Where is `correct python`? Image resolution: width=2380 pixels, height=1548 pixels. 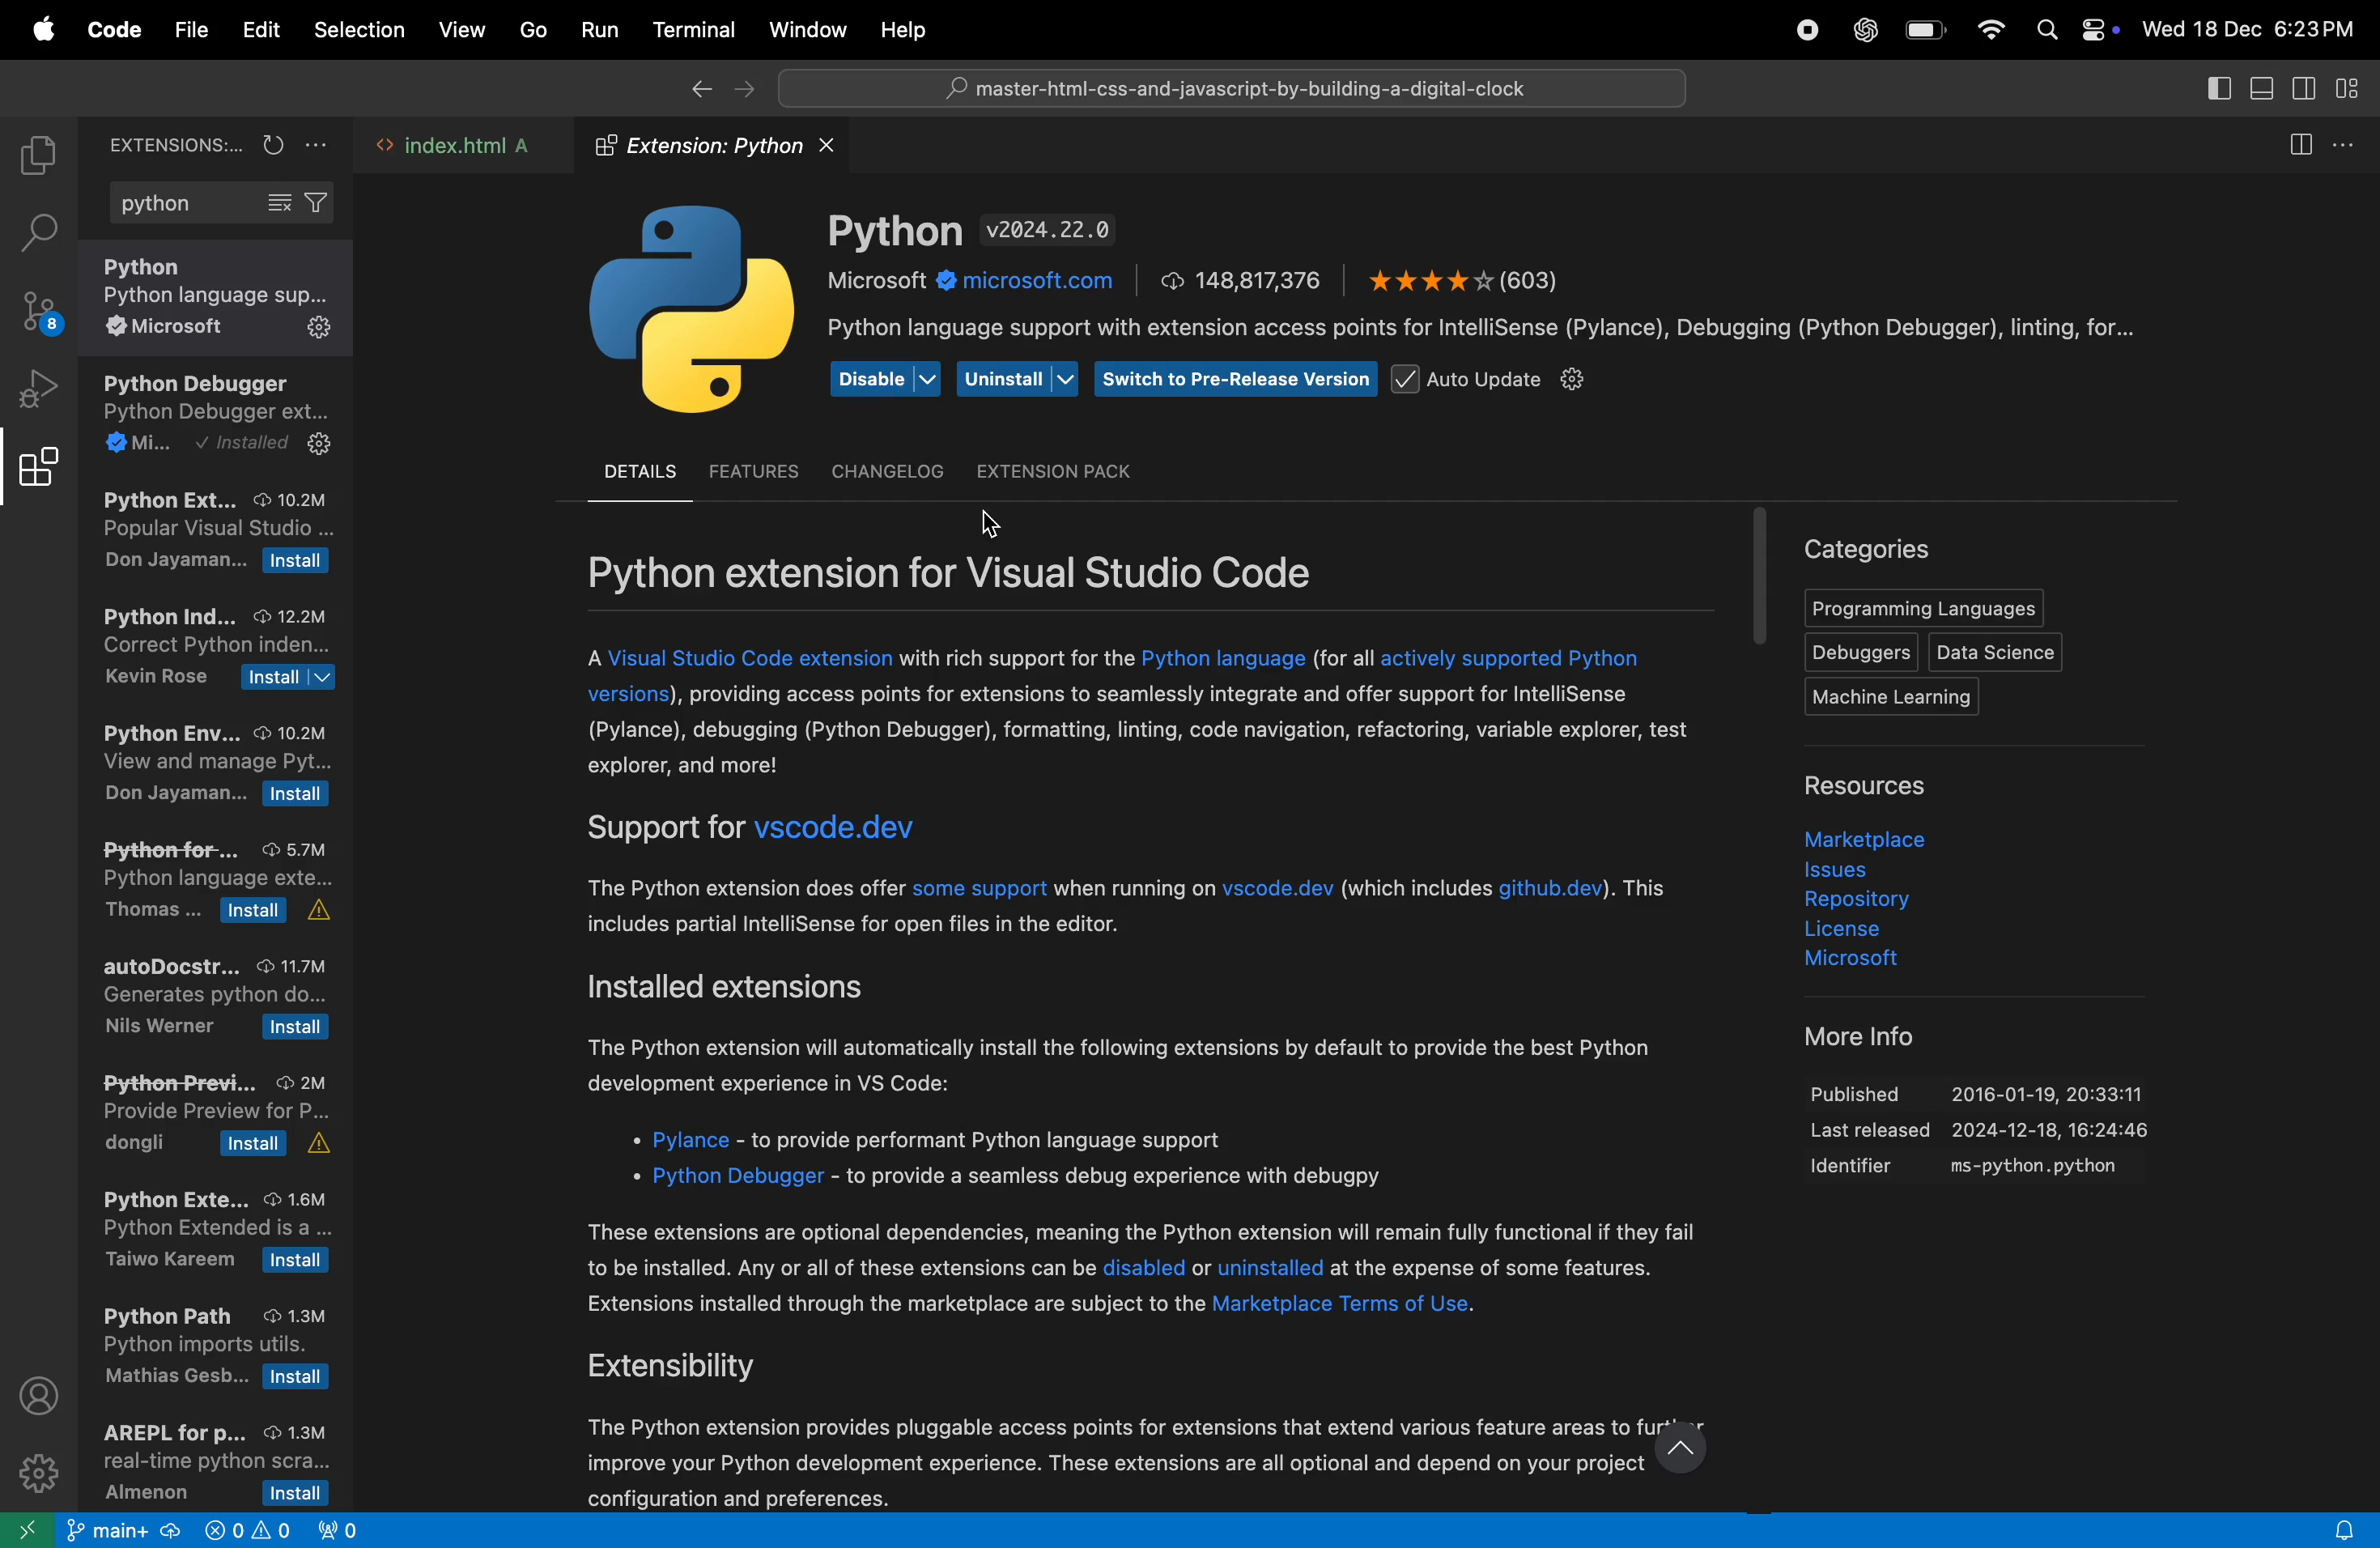 correct python is located at coordinates (213, 651).